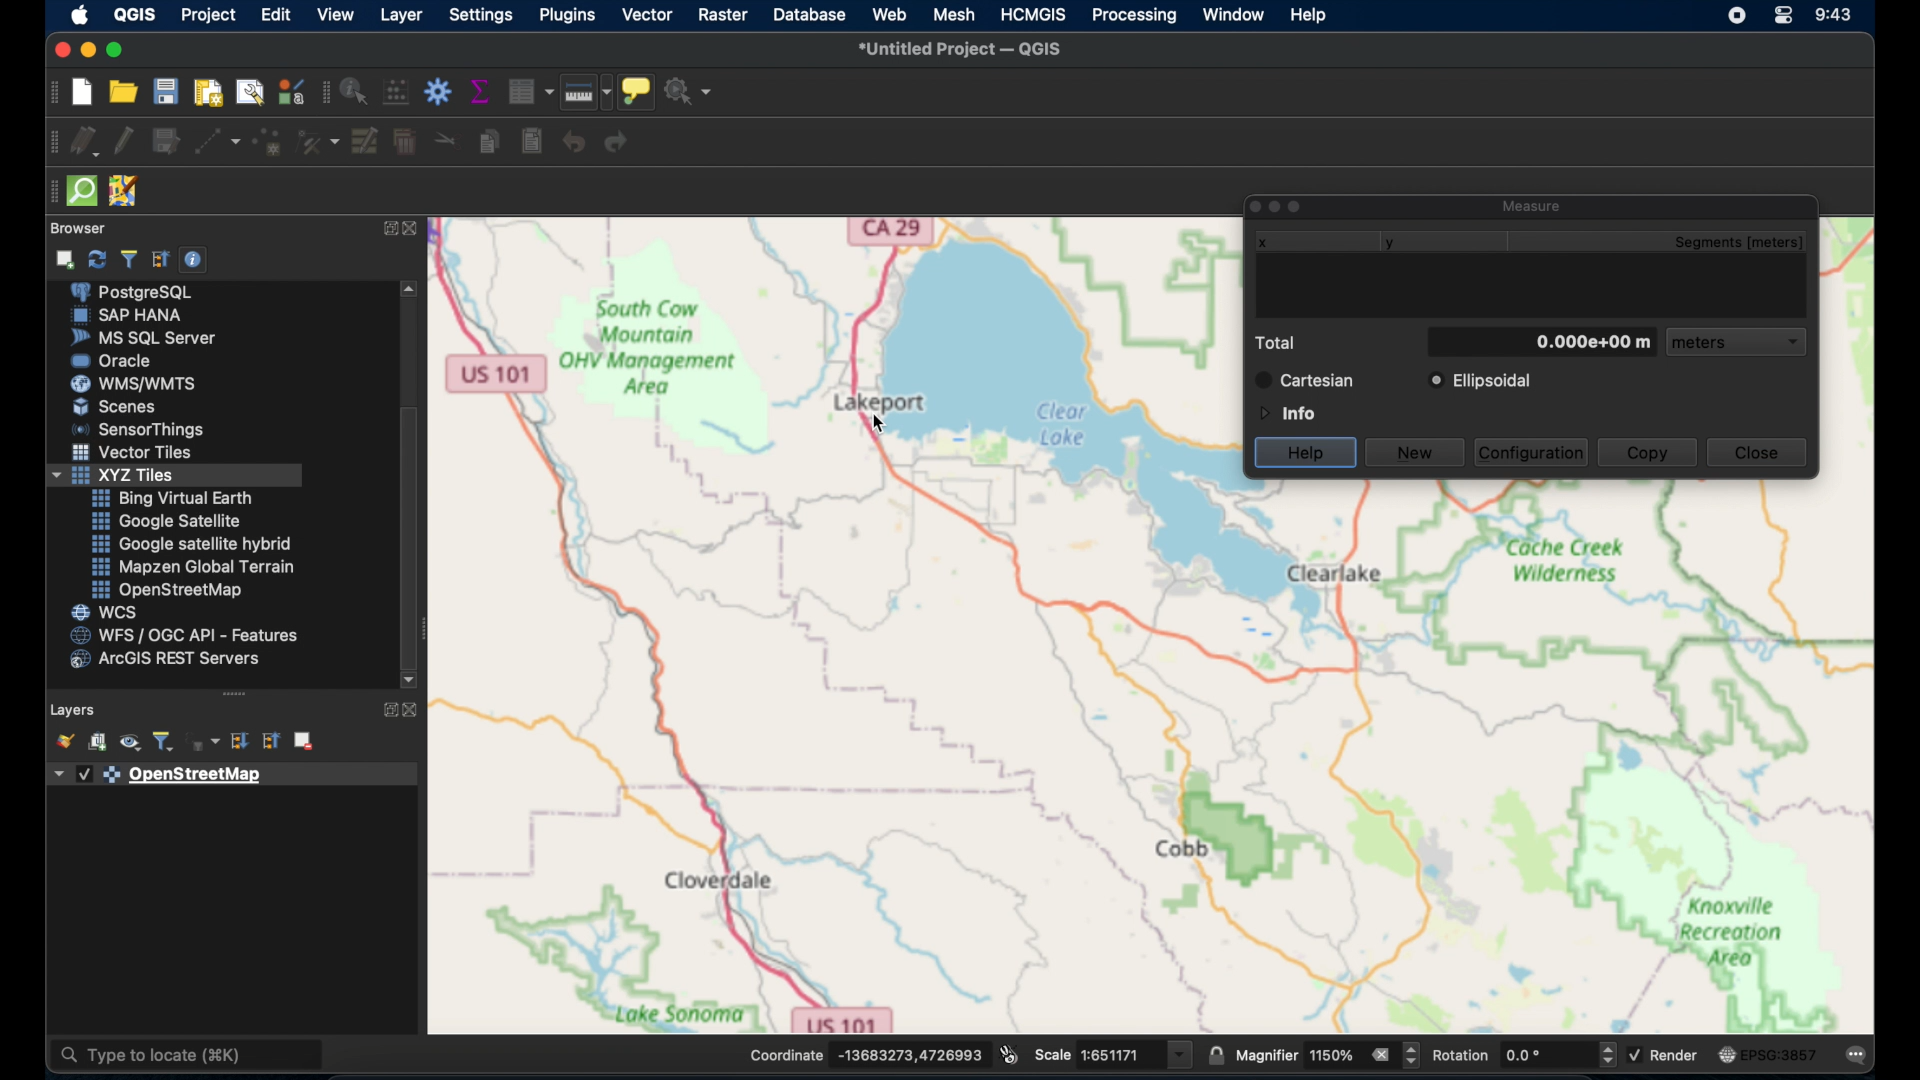  What do you see at coordinates (1114, 1053) in the screenshot?
I see `scale` at bounding box center [1114, 1053].